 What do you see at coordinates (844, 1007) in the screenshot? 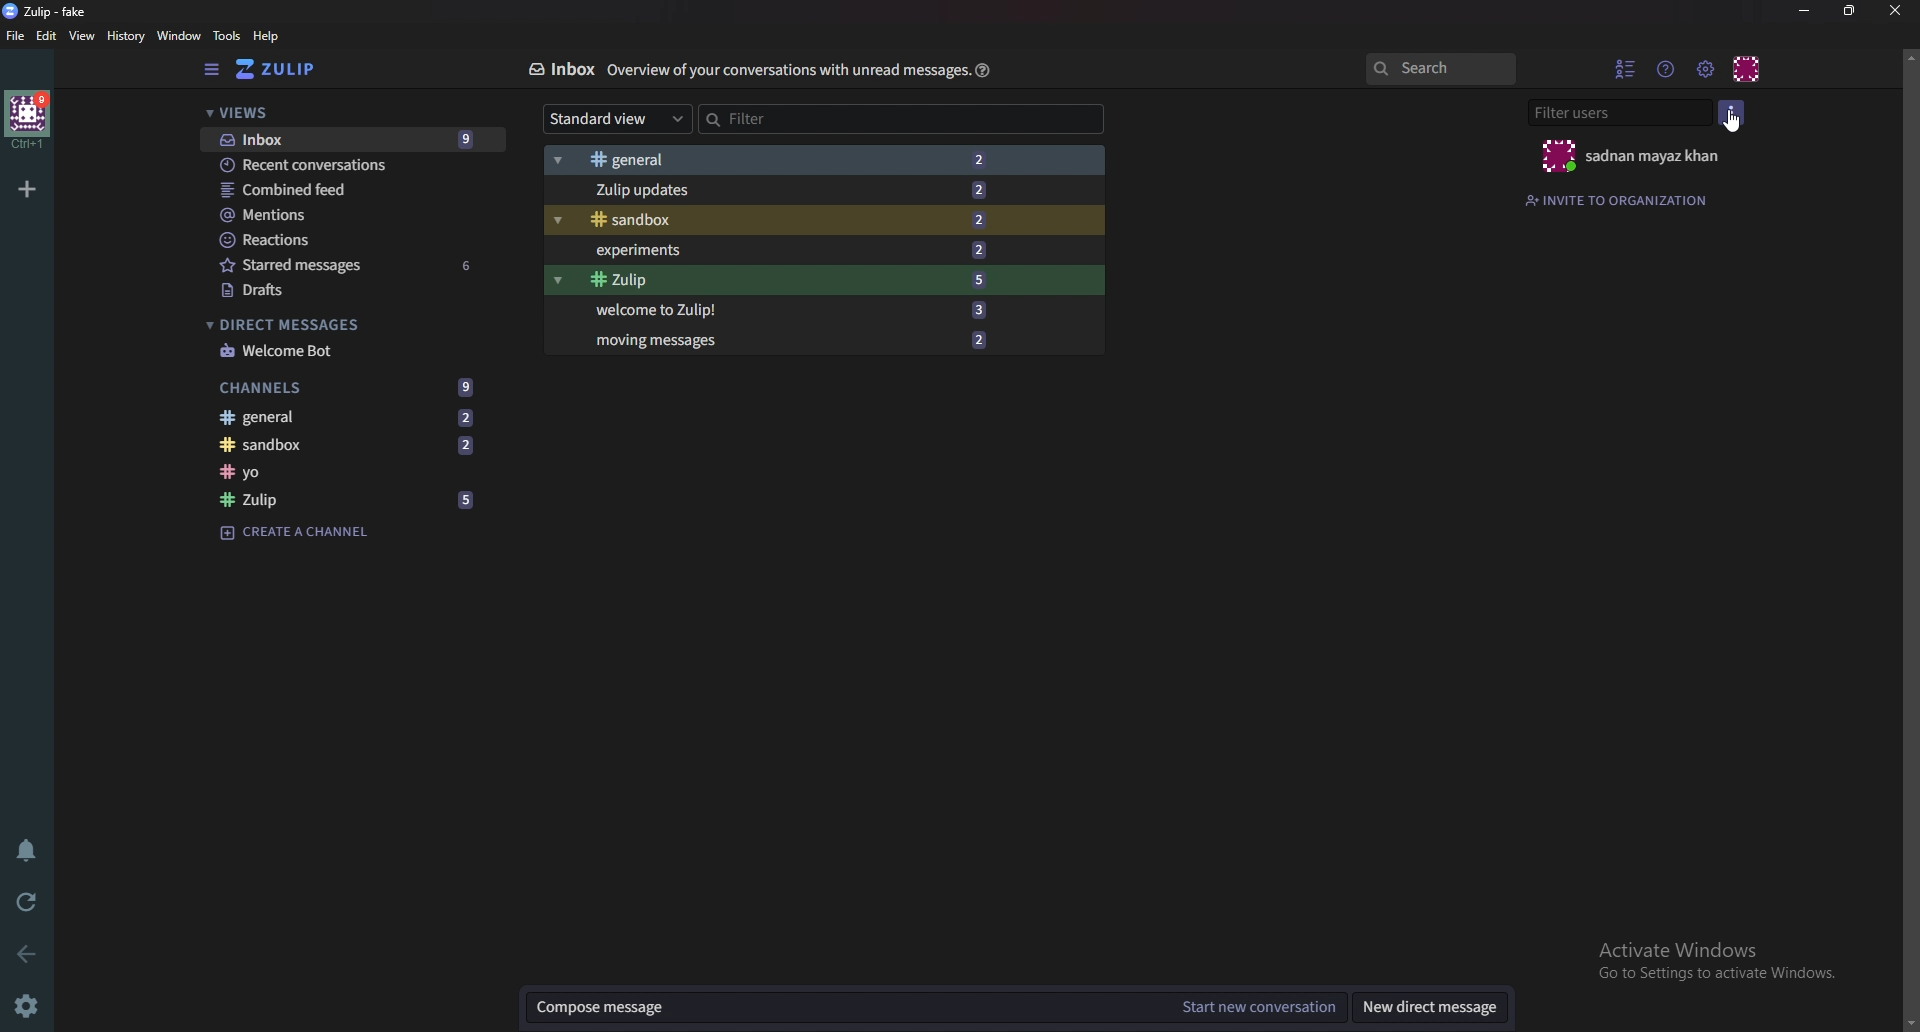
I see `Compose message` at bounding box center [844, 1007].